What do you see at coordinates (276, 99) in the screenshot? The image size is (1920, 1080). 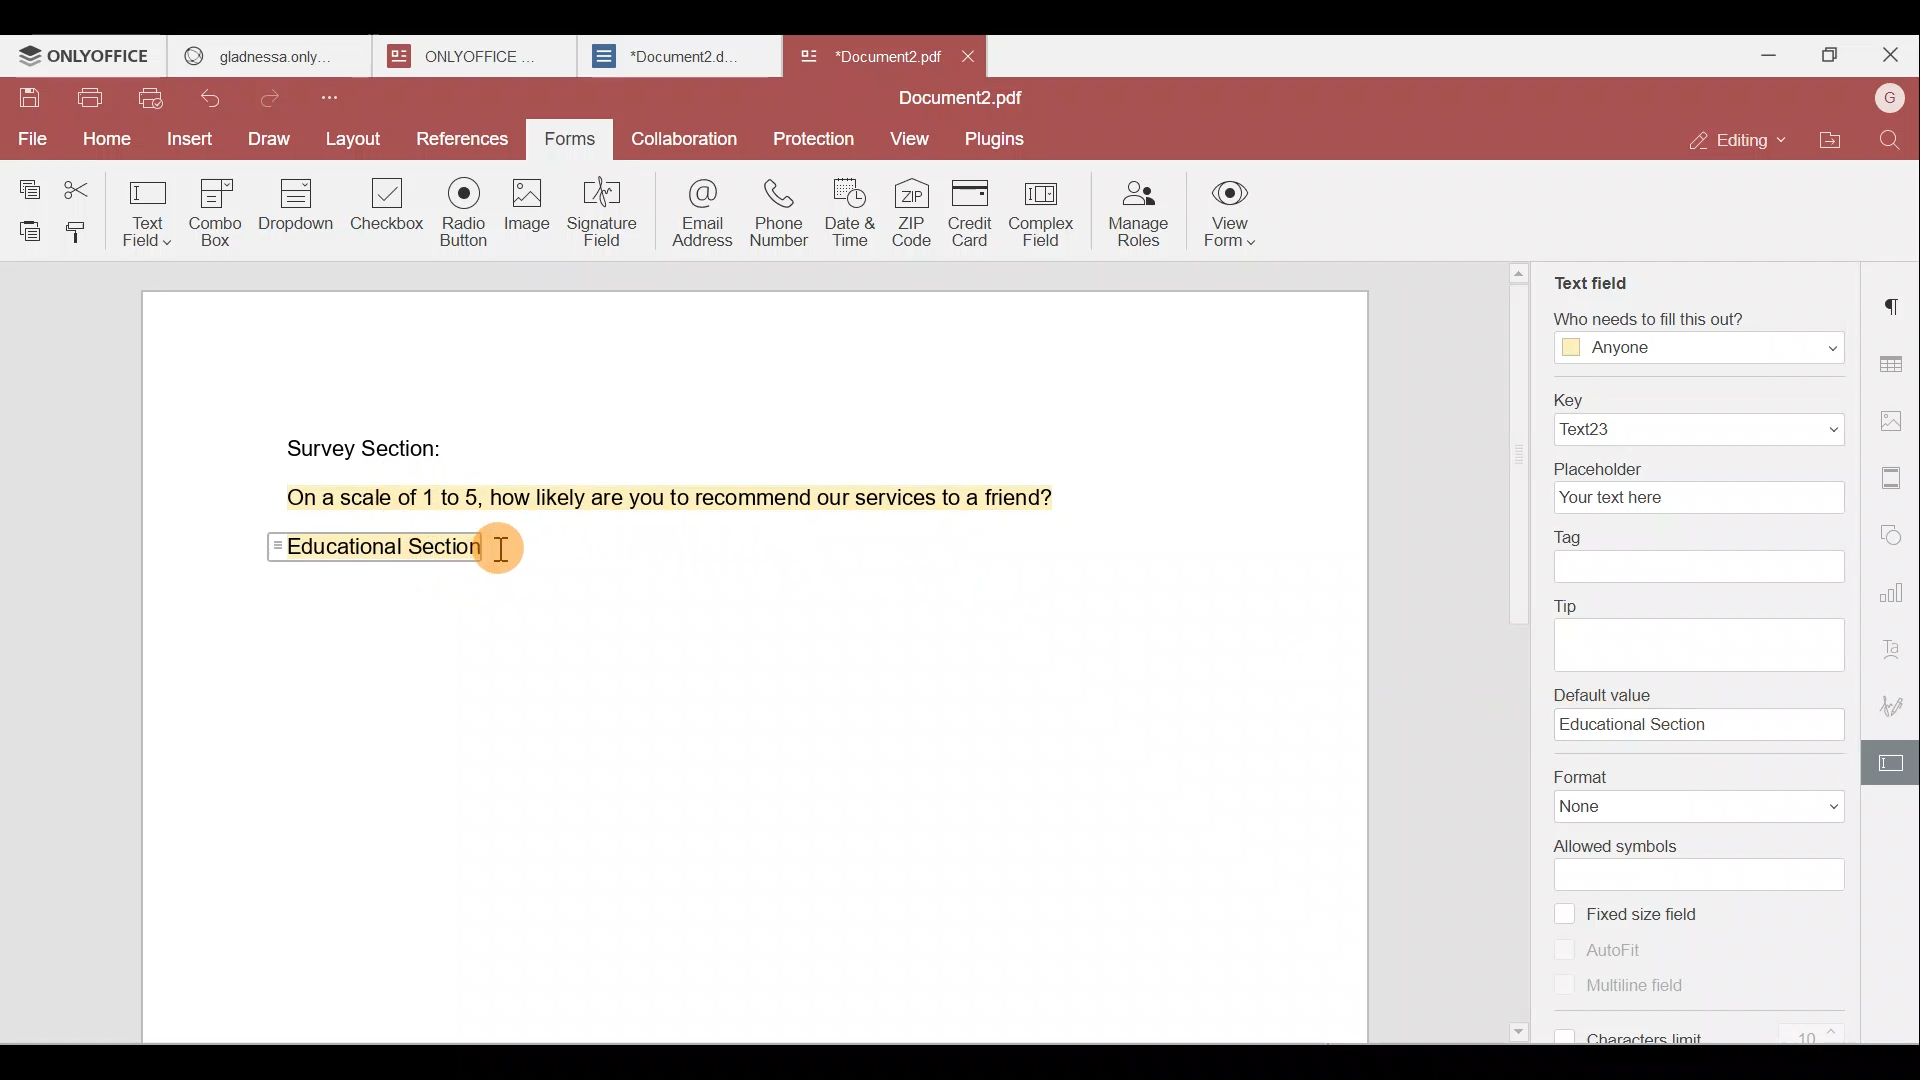 I see `Redo` at bounding box center [276, 99].